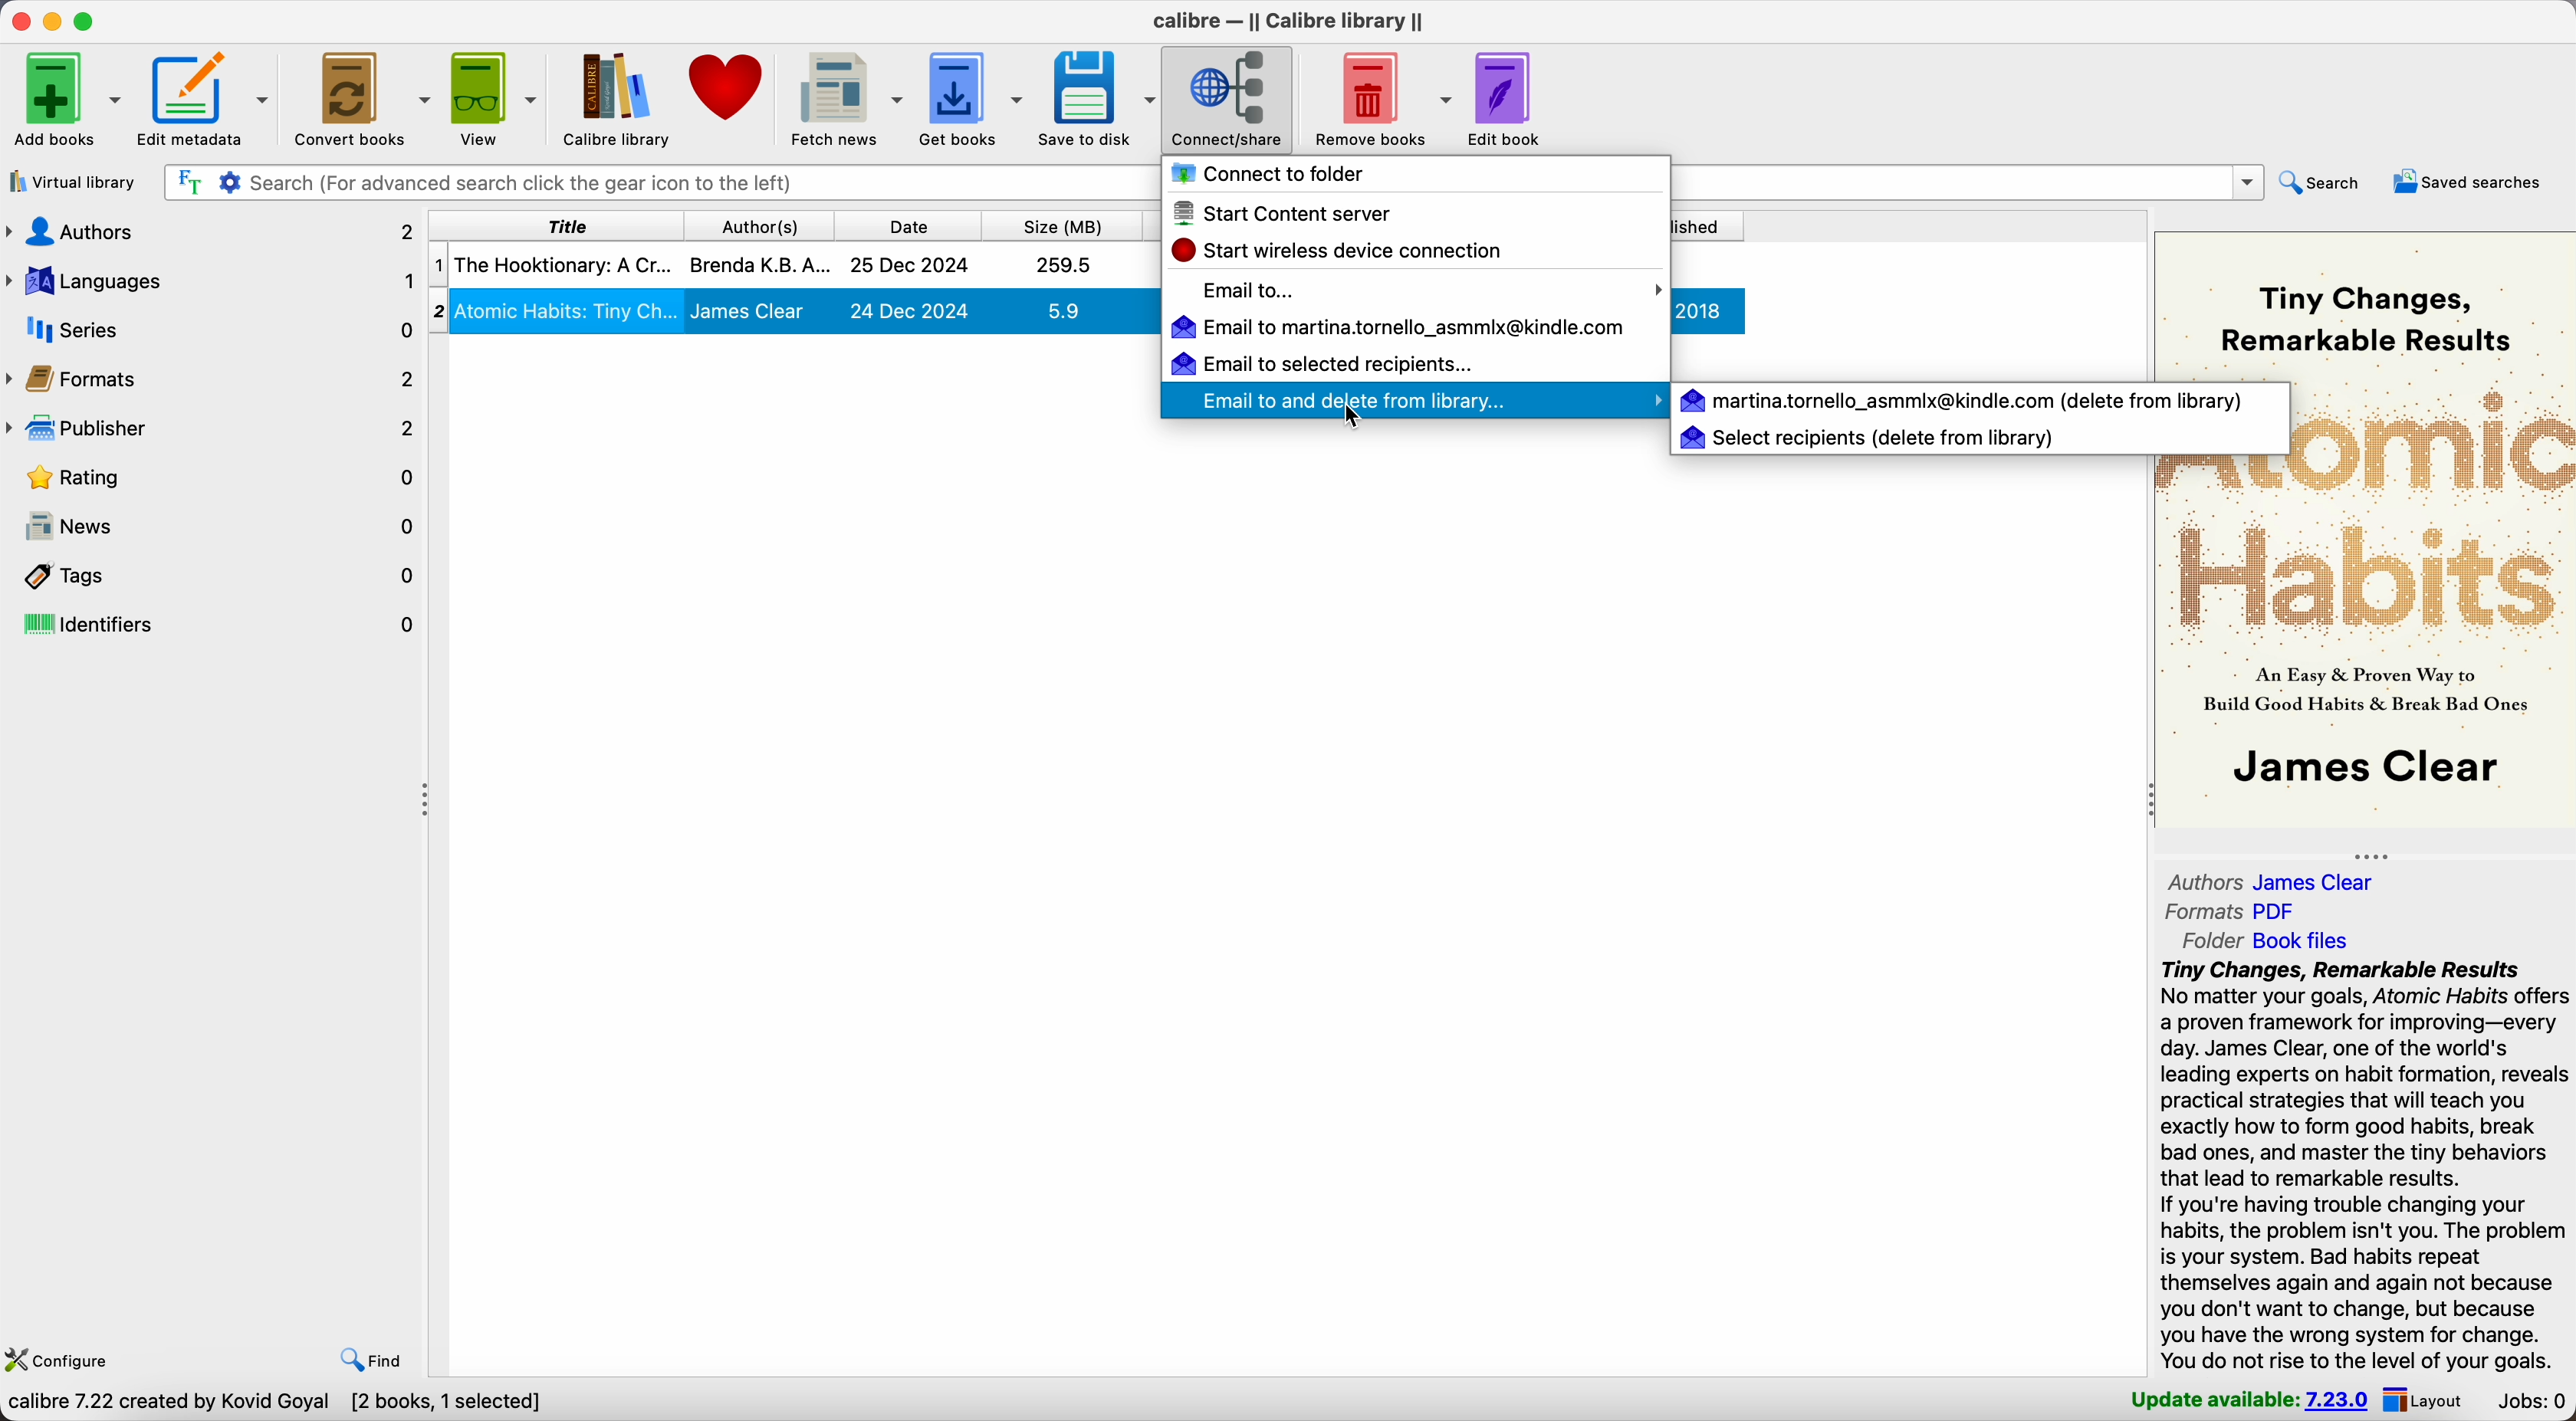  Describe the element at coordinates (209, 101) in the screenshot. I see `edit metadata` at that location.